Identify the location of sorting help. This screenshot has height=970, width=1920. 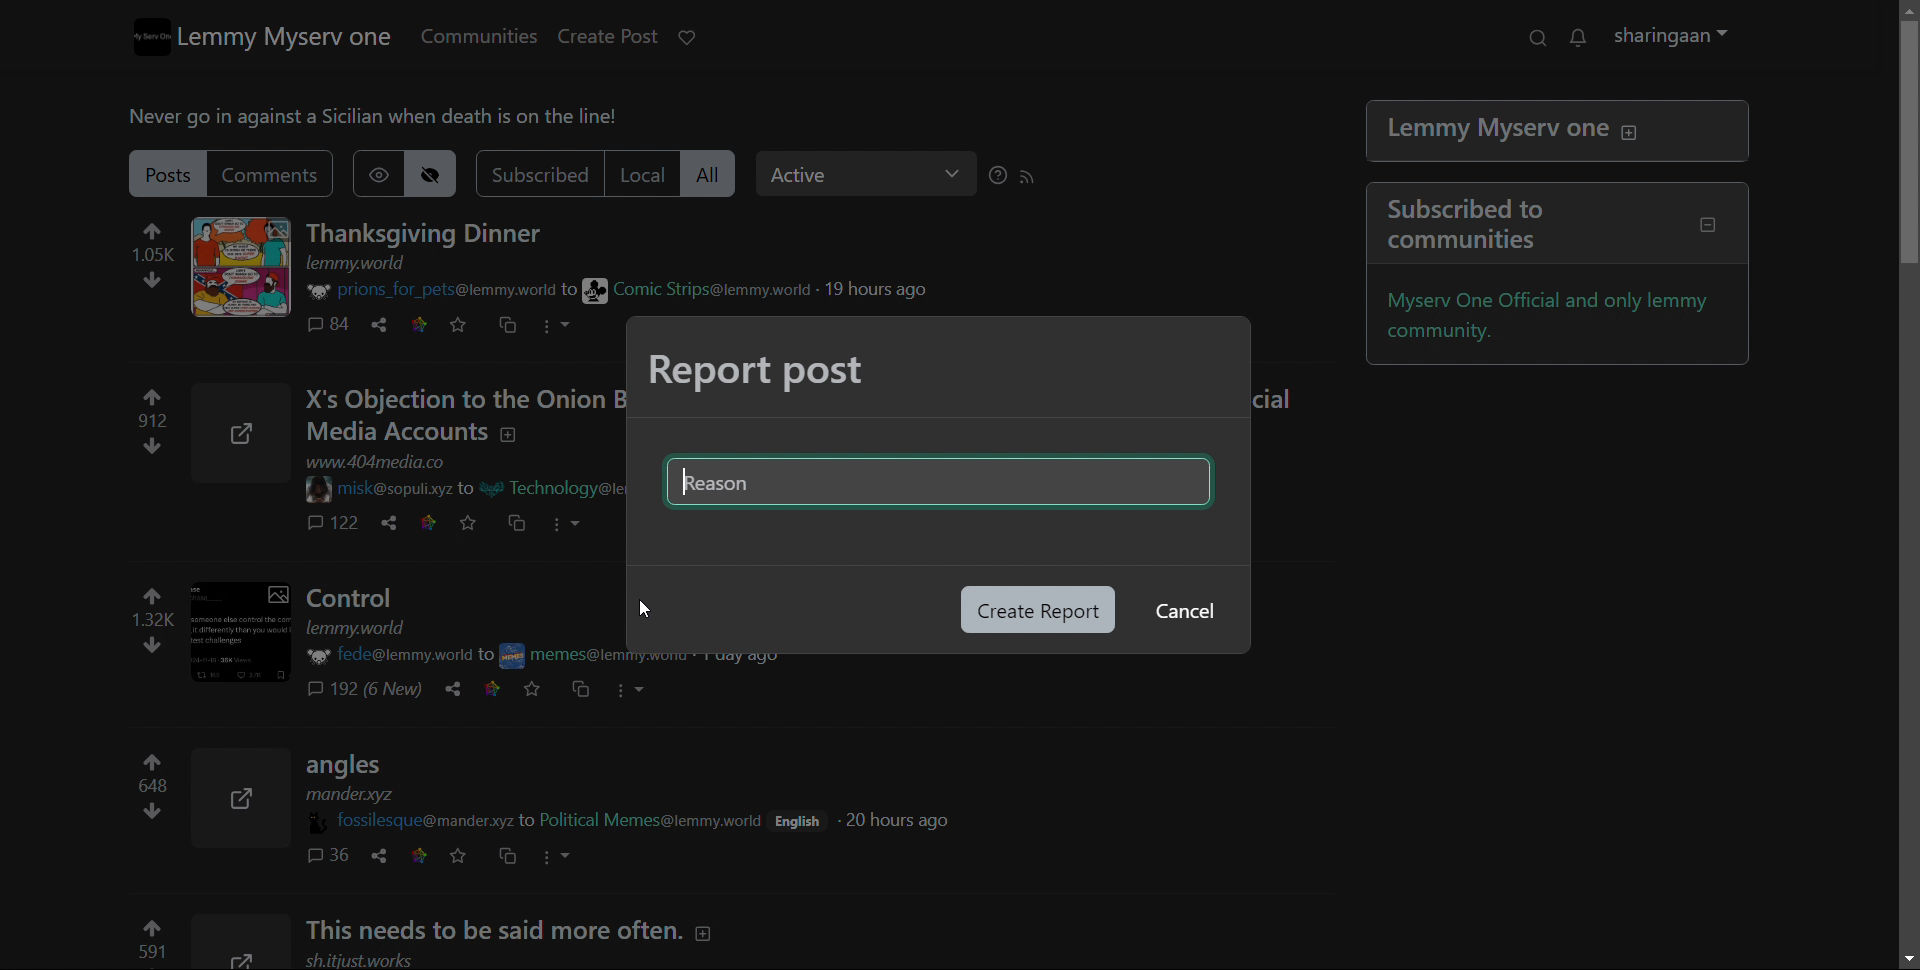
(1008, 176).